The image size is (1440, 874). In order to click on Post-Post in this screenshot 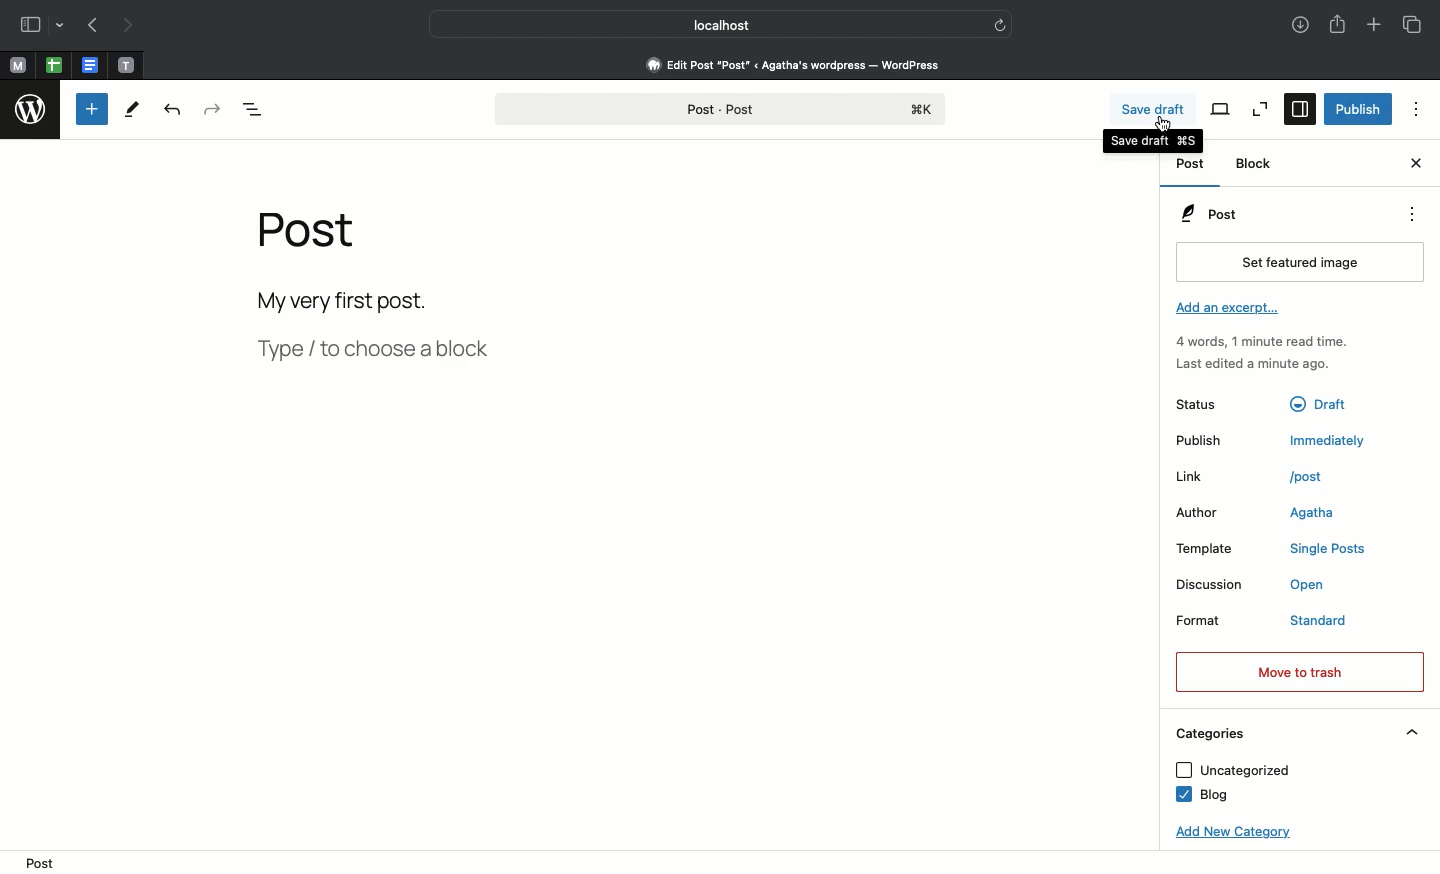, I will do `click(719, 110)`.